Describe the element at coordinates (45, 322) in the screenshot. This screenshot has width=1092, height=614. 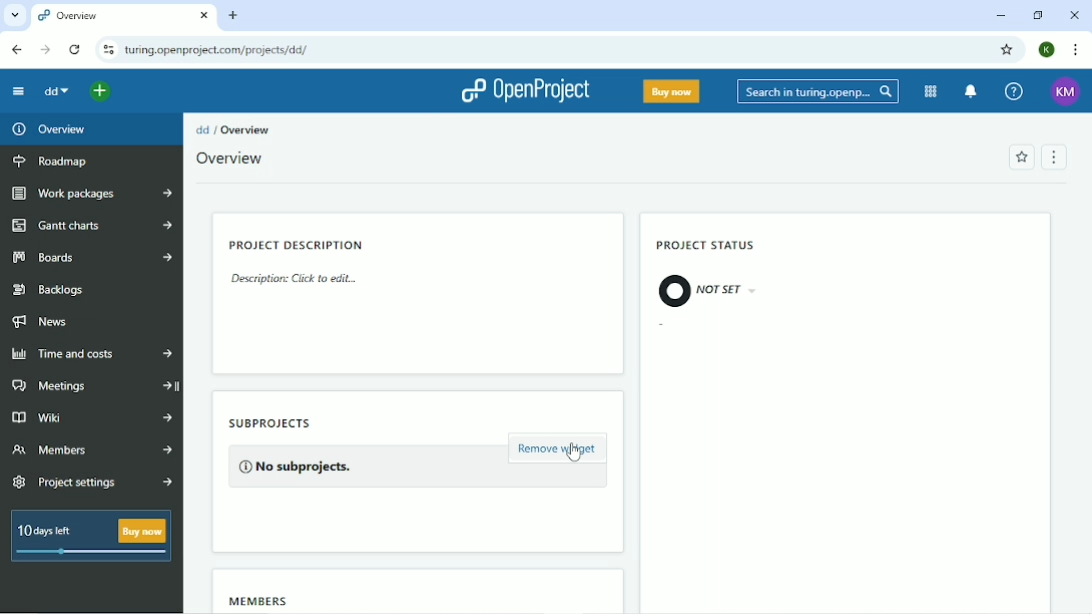
I see `News` at that location.